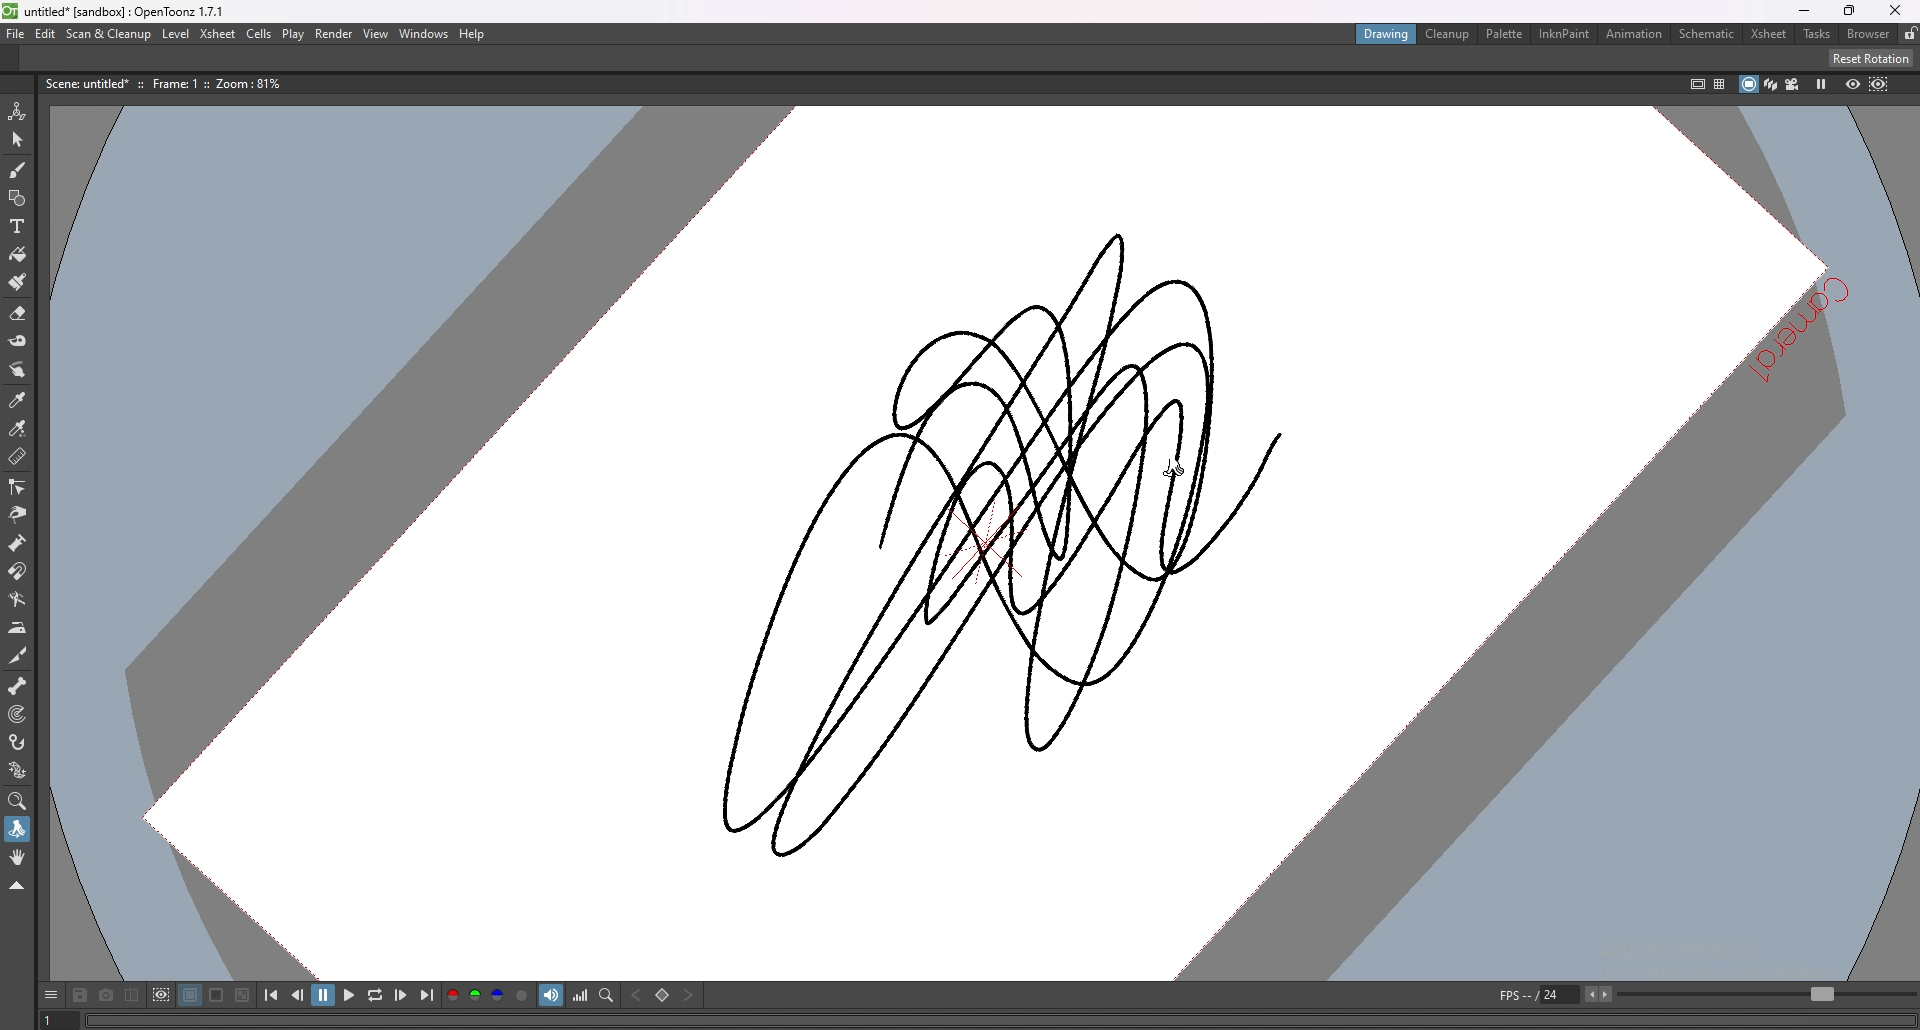 The width and height of the screenshot is (1920, 1030). What do you see at coordinates (17, 199) in the screenshot?
I see `shapes tool` at bounding box center [17, 199].